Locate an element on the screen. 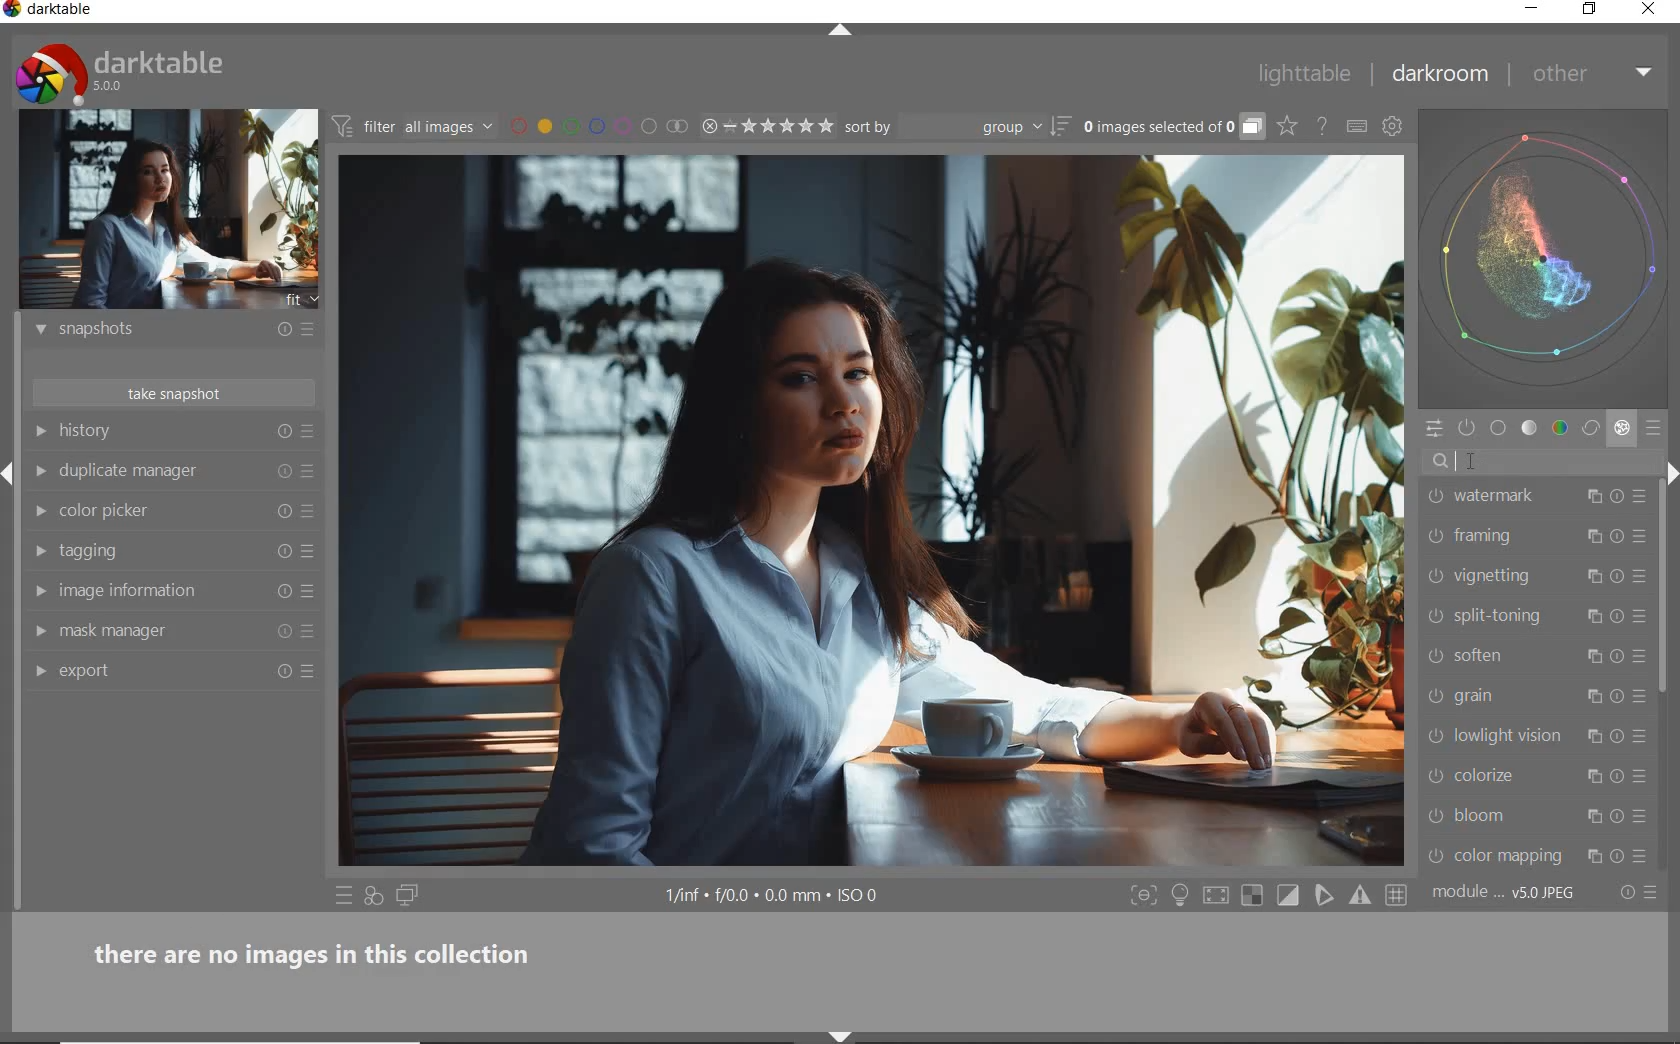  preset and preferences is located at coordinates (307, 331).